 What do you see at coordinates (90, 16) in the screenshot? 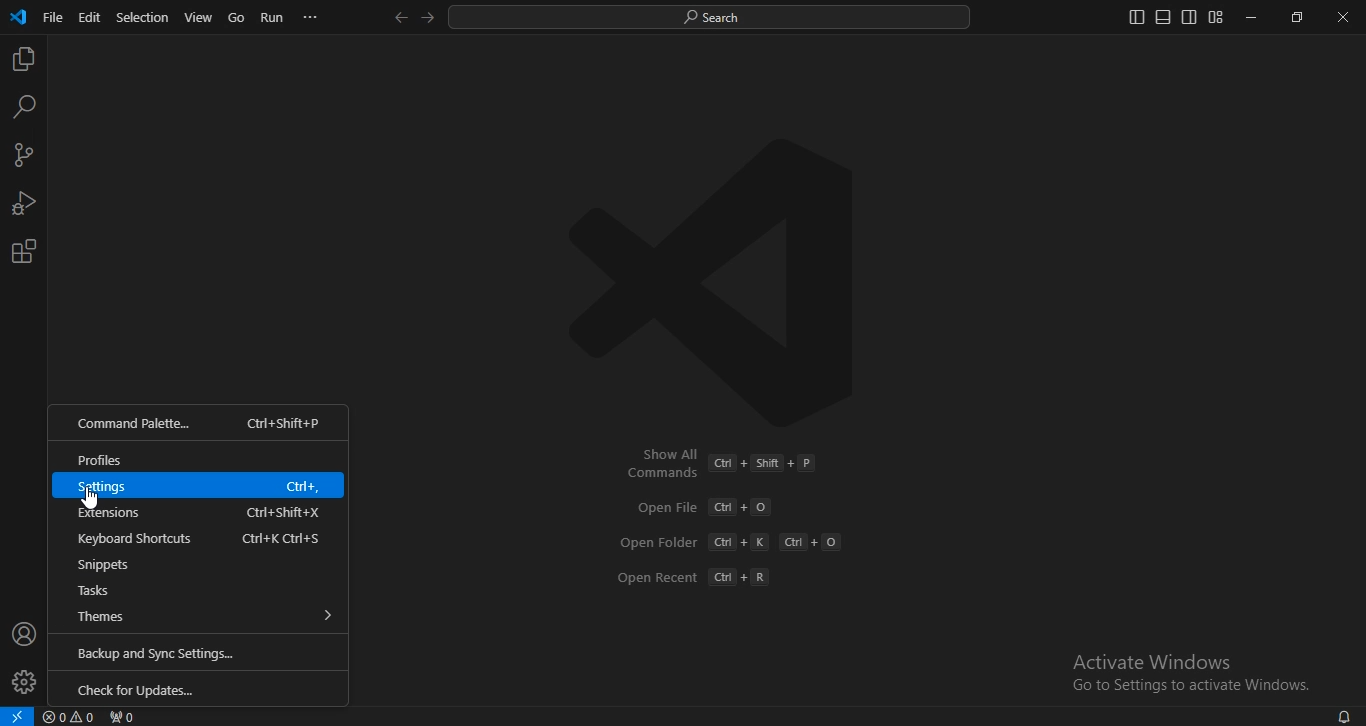
I see `edit` at bounding box center [90, 16].